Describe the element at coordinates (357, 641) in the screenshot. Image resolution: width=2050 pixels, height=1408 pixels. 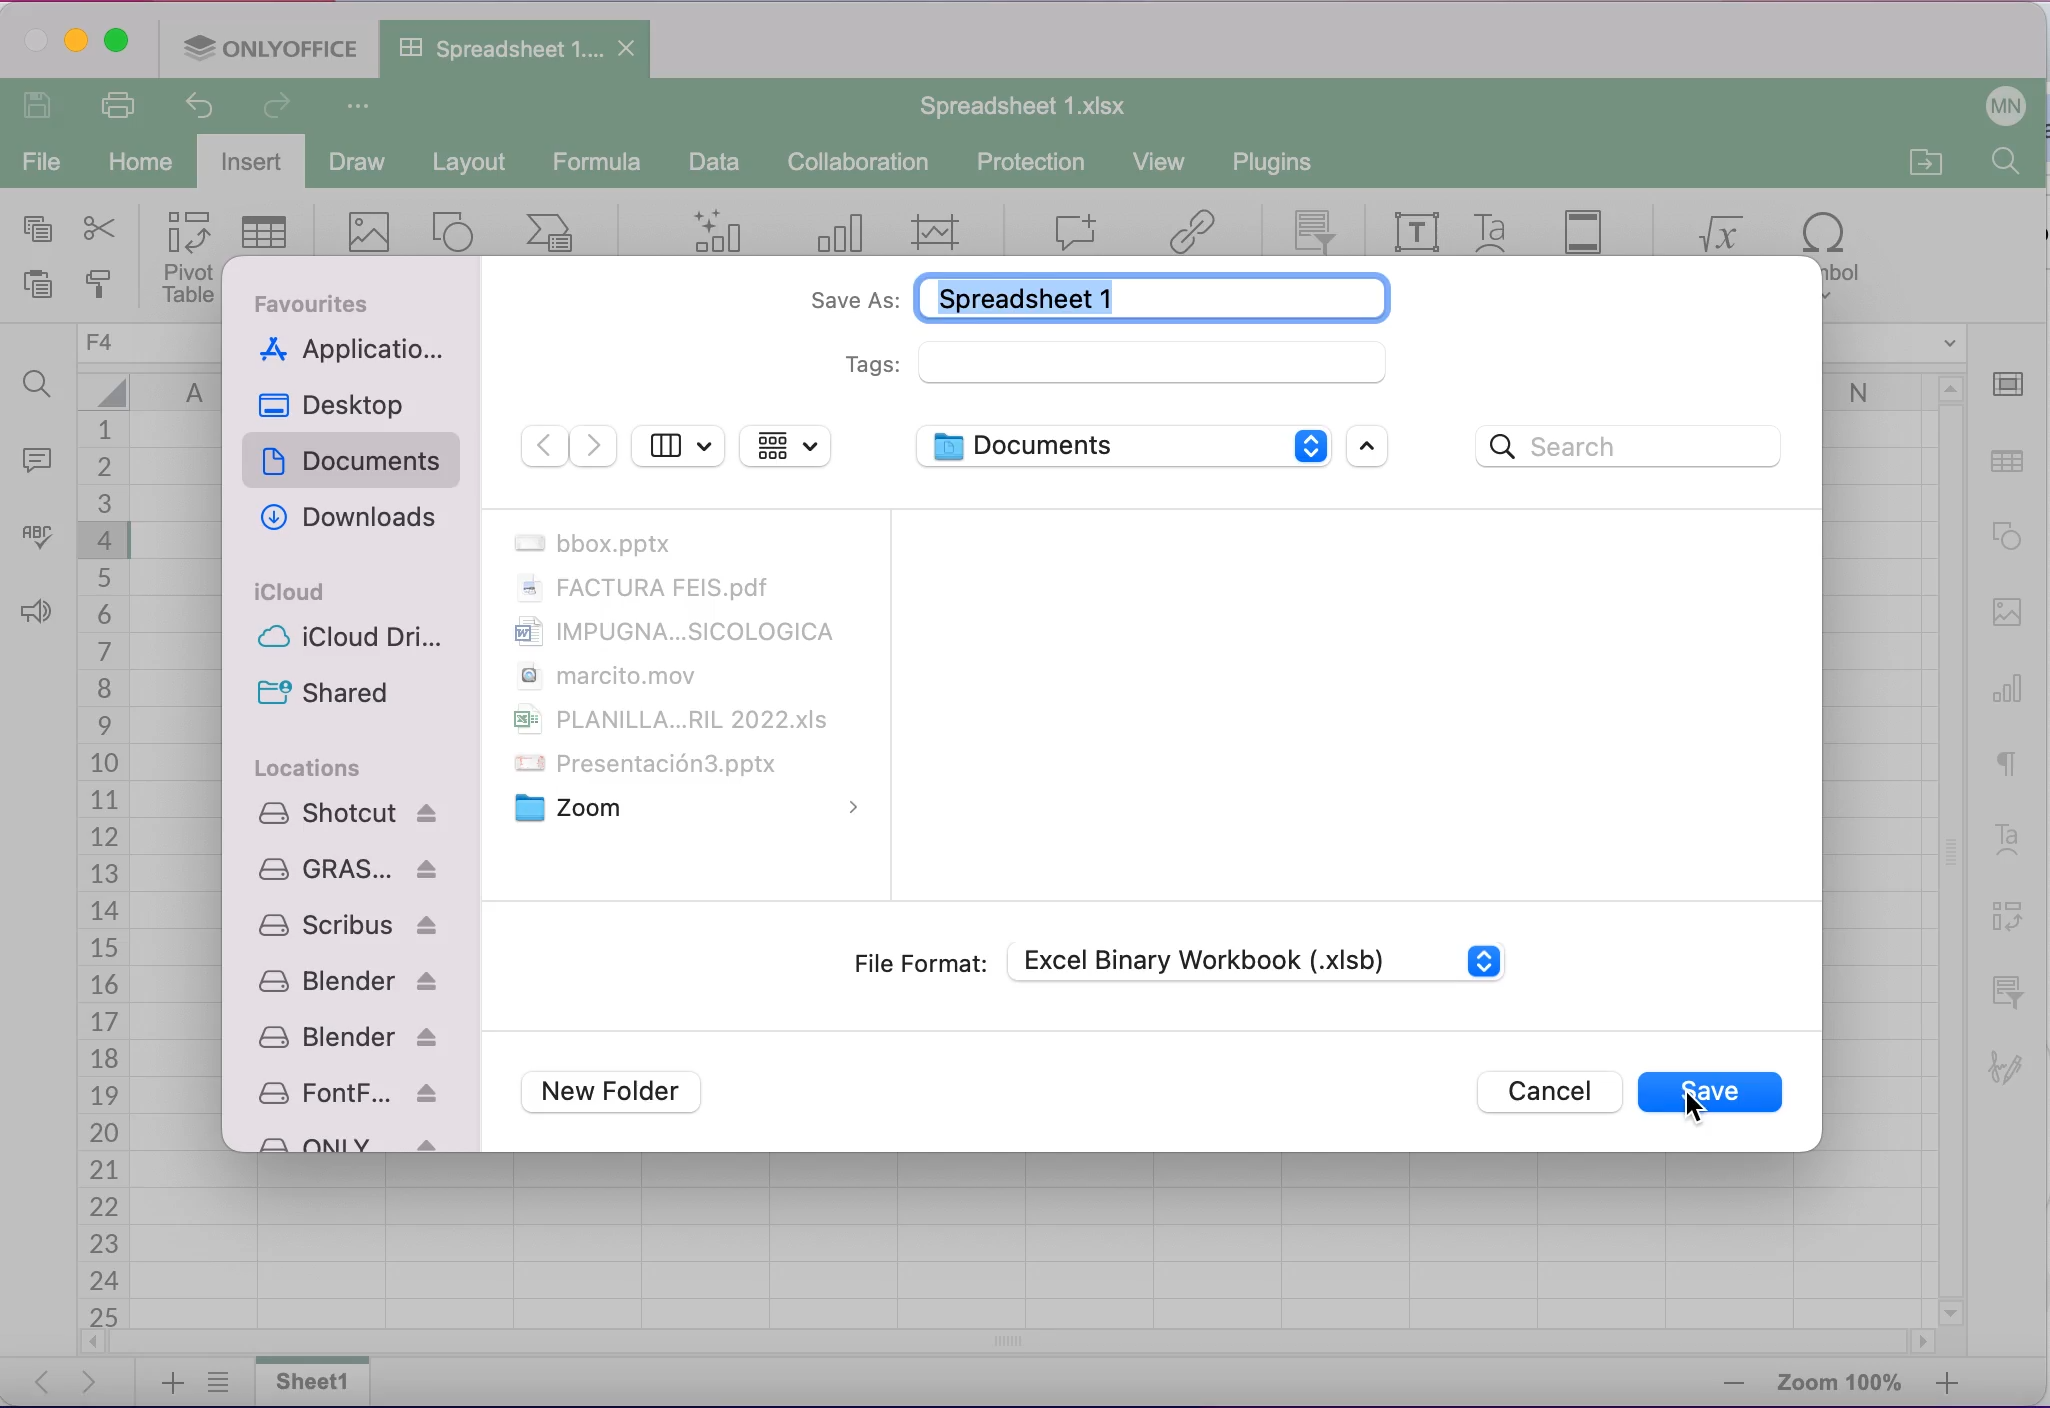
I see `icloud drive` at that location.